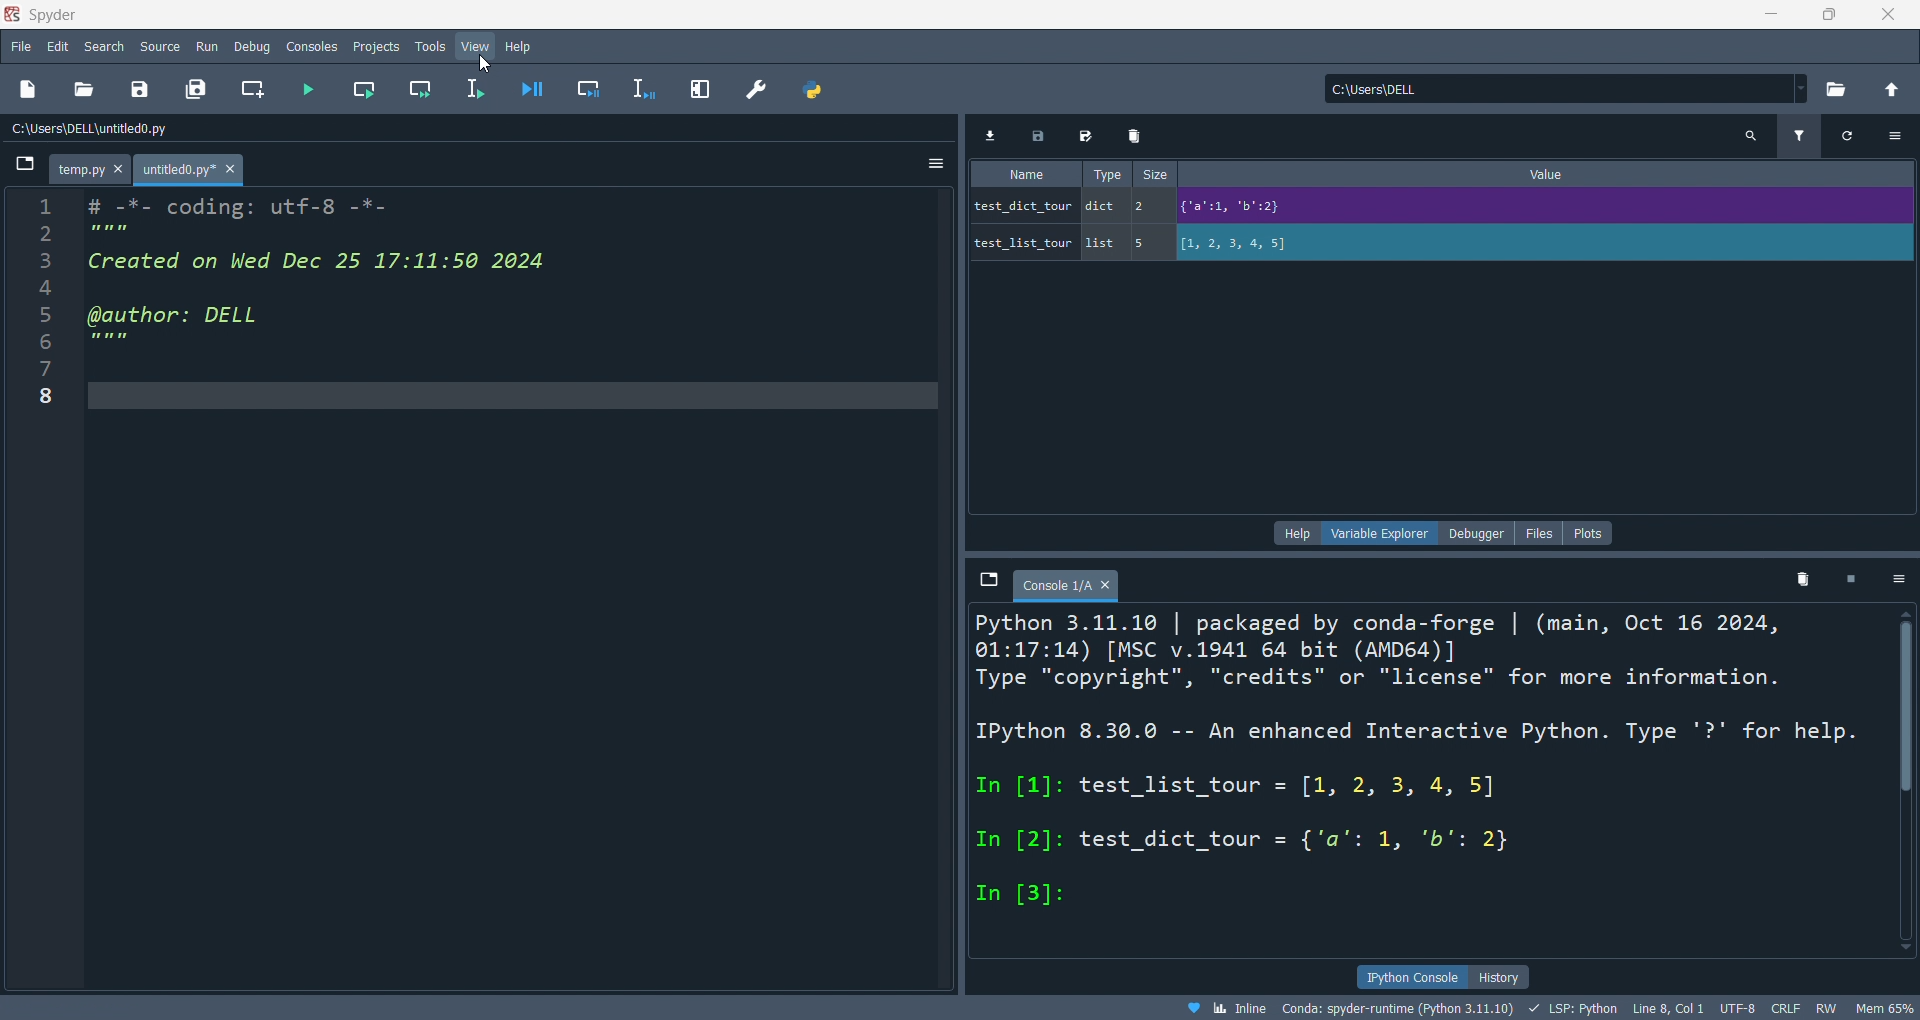 The image size is (1920, 1020). What do you see at coordinates (1587, 533) in the screenshot?
I see `plots` at bounding box center [1587, 533].